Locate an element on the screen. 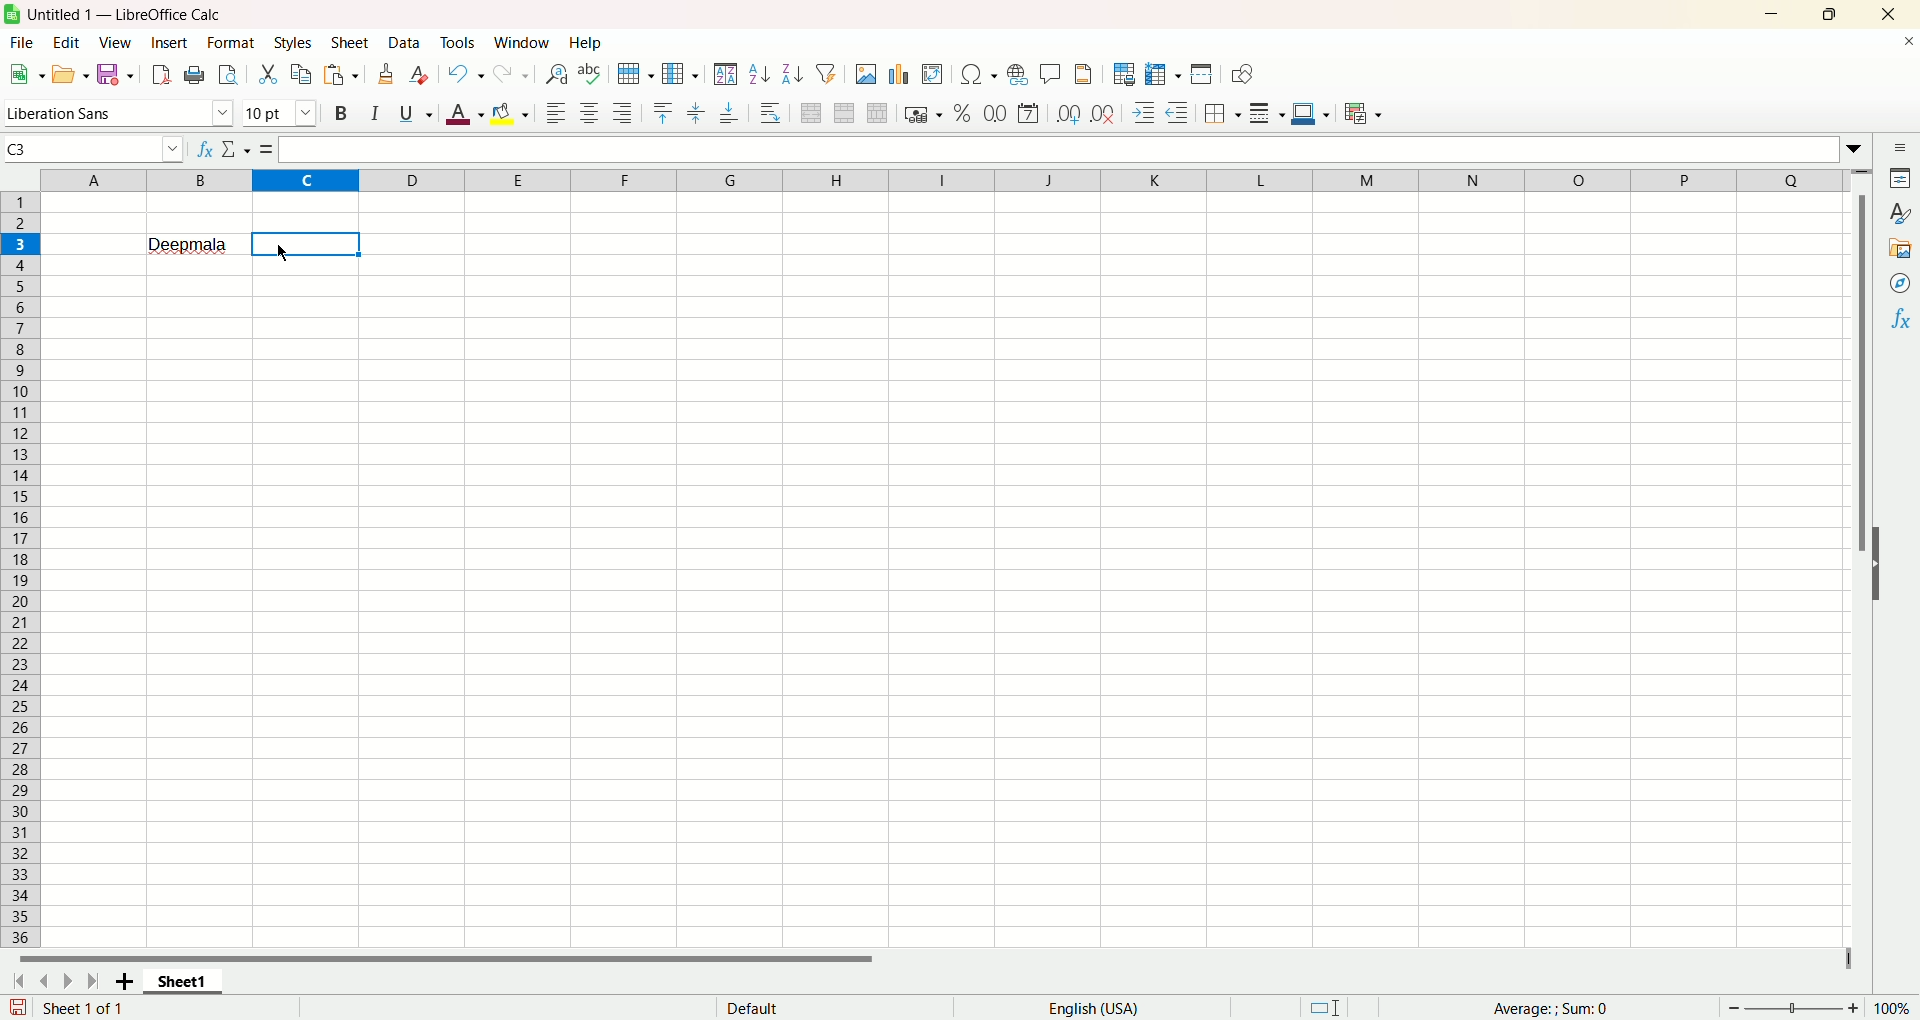 The height and width of the screenshot is (1020, 1920). Sheet is located at coordinates (351, 42).